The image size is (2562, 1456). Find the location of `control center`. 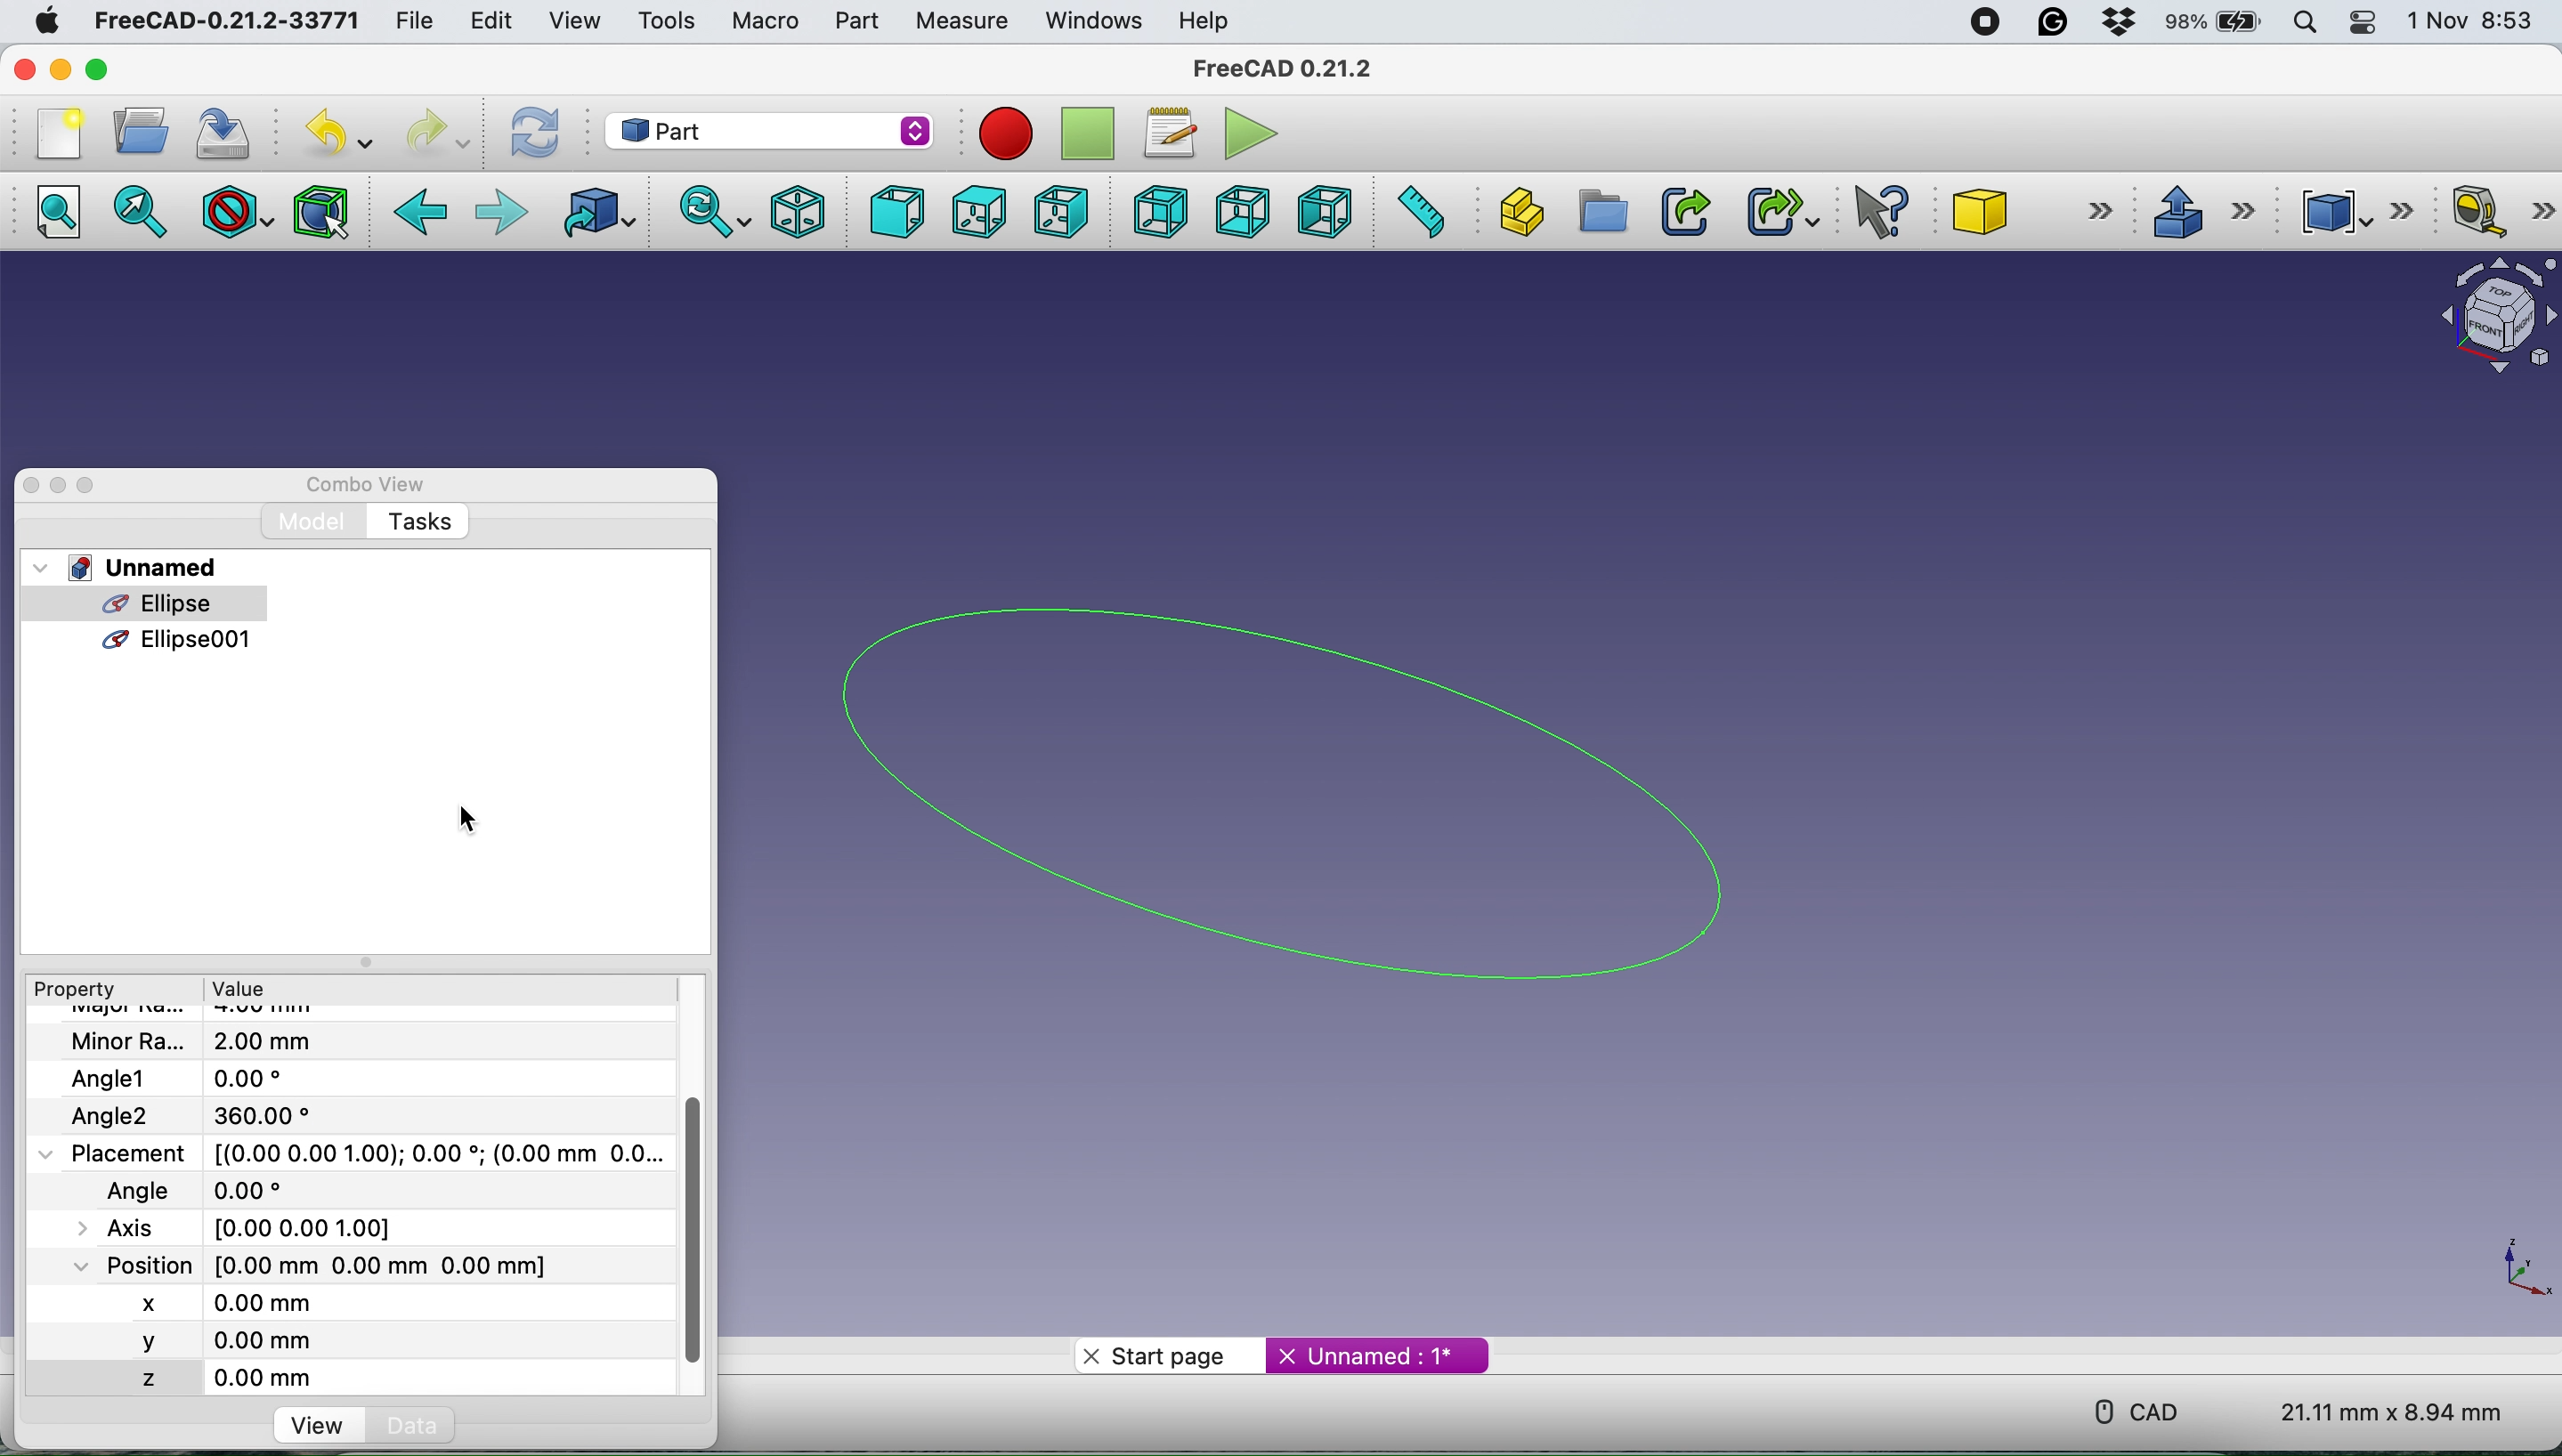

control center is located at coordinates (2359, 23).